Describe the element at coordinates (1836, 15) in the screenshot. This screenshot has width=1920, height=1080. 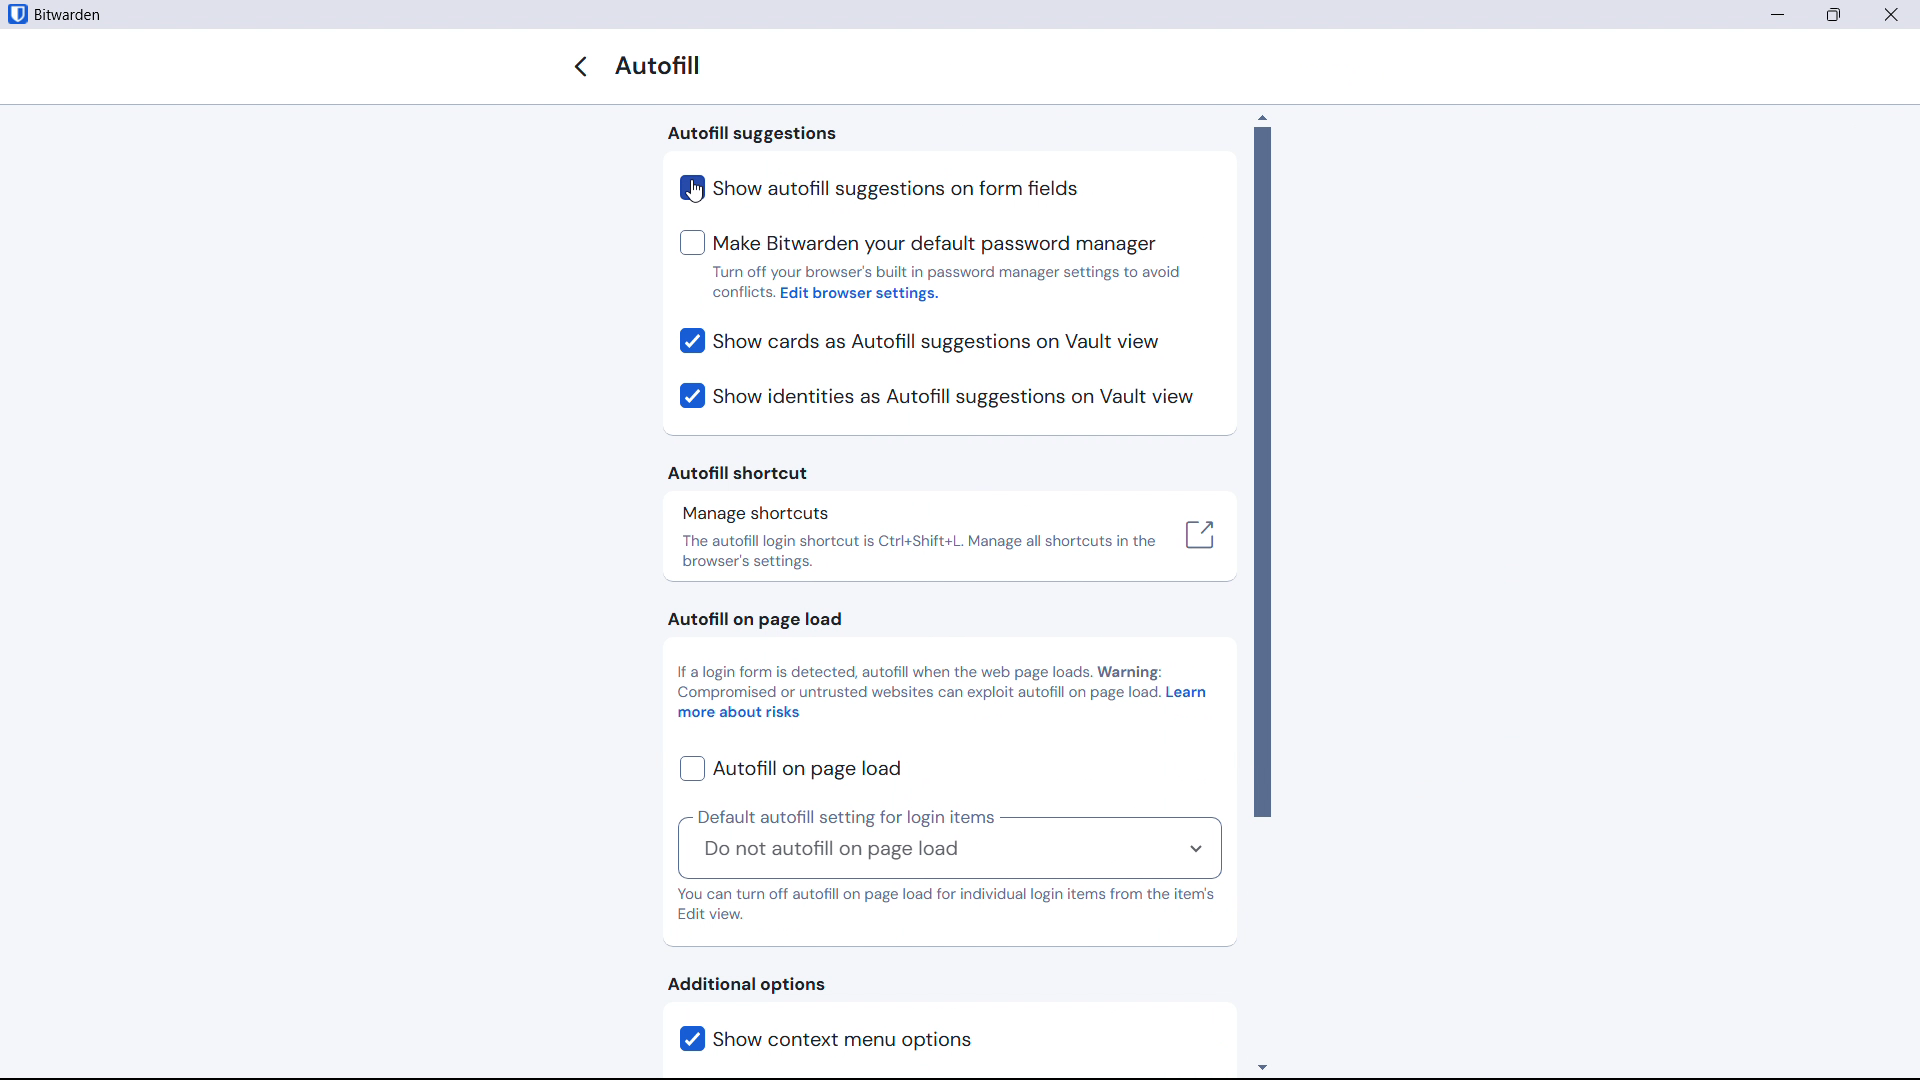
I see `Maximise ` at that location.